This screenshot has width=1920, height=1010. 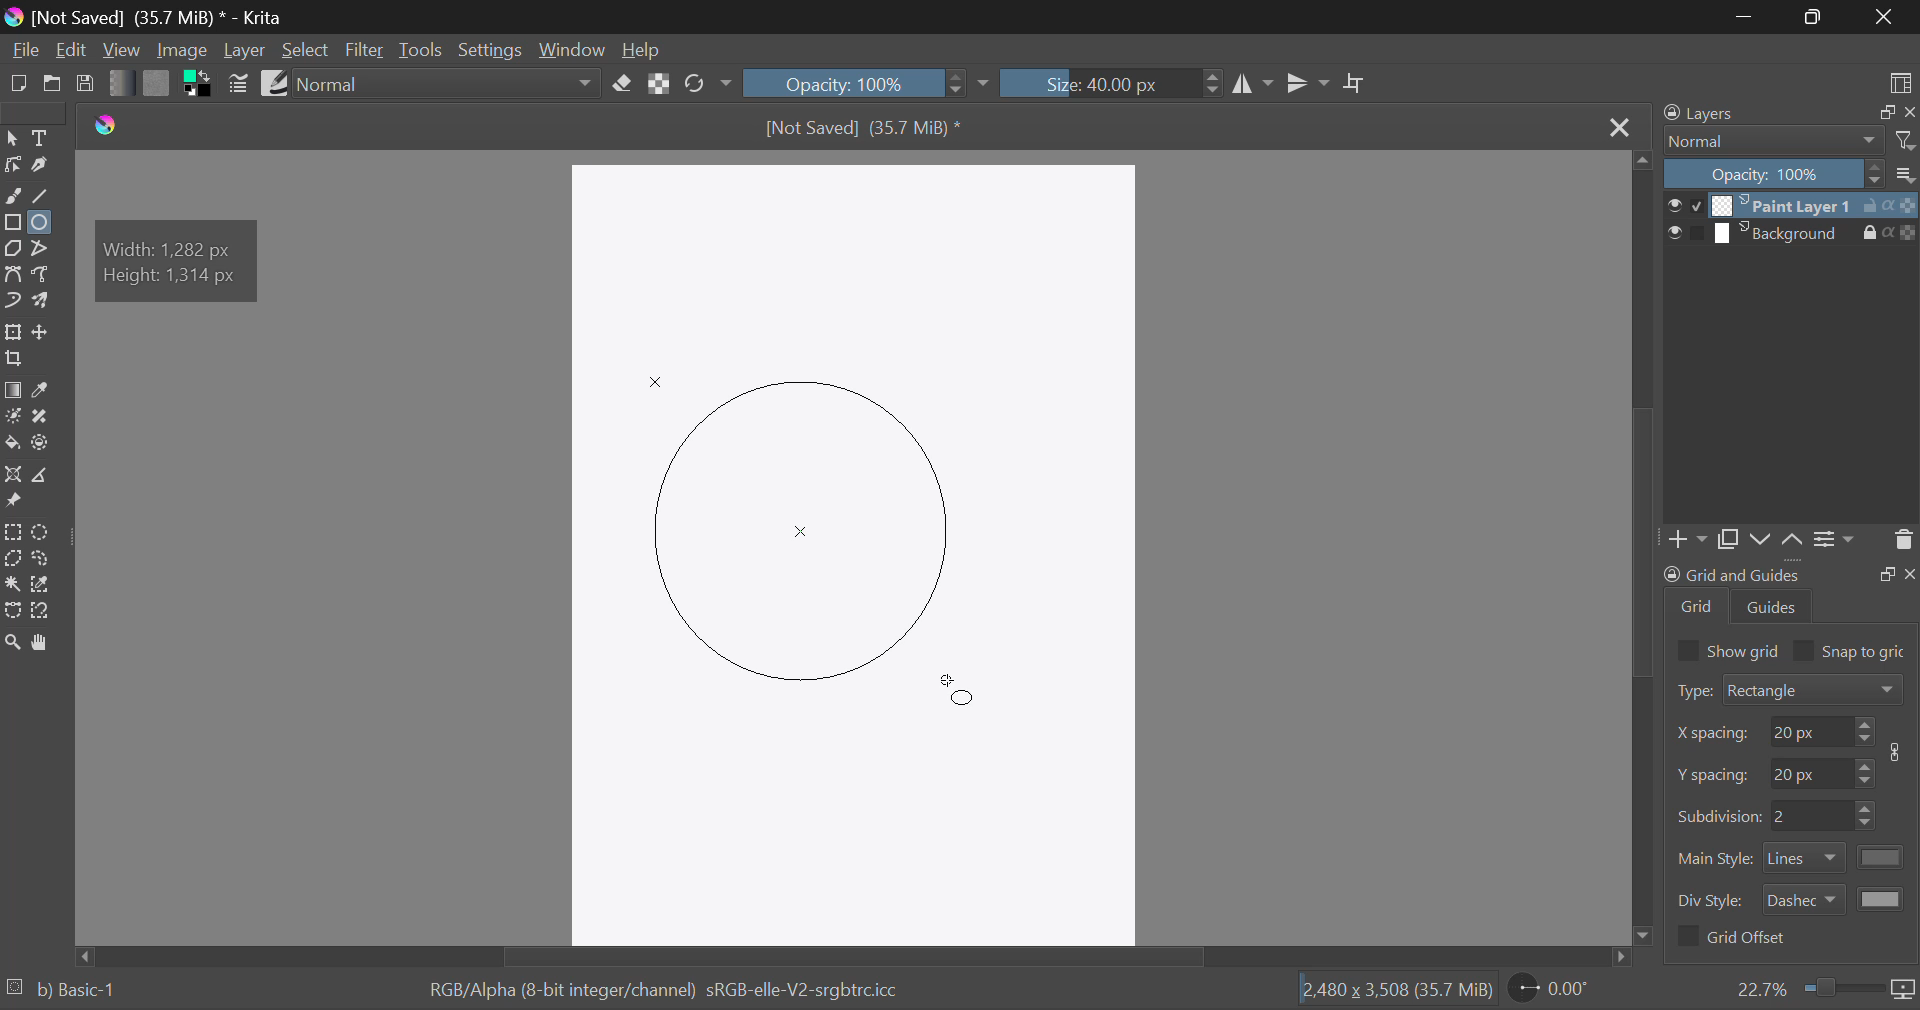 What do you see at coordinates (1644, 160) in the screenshot?
I see `move top` at bounding box center [1644, 160].